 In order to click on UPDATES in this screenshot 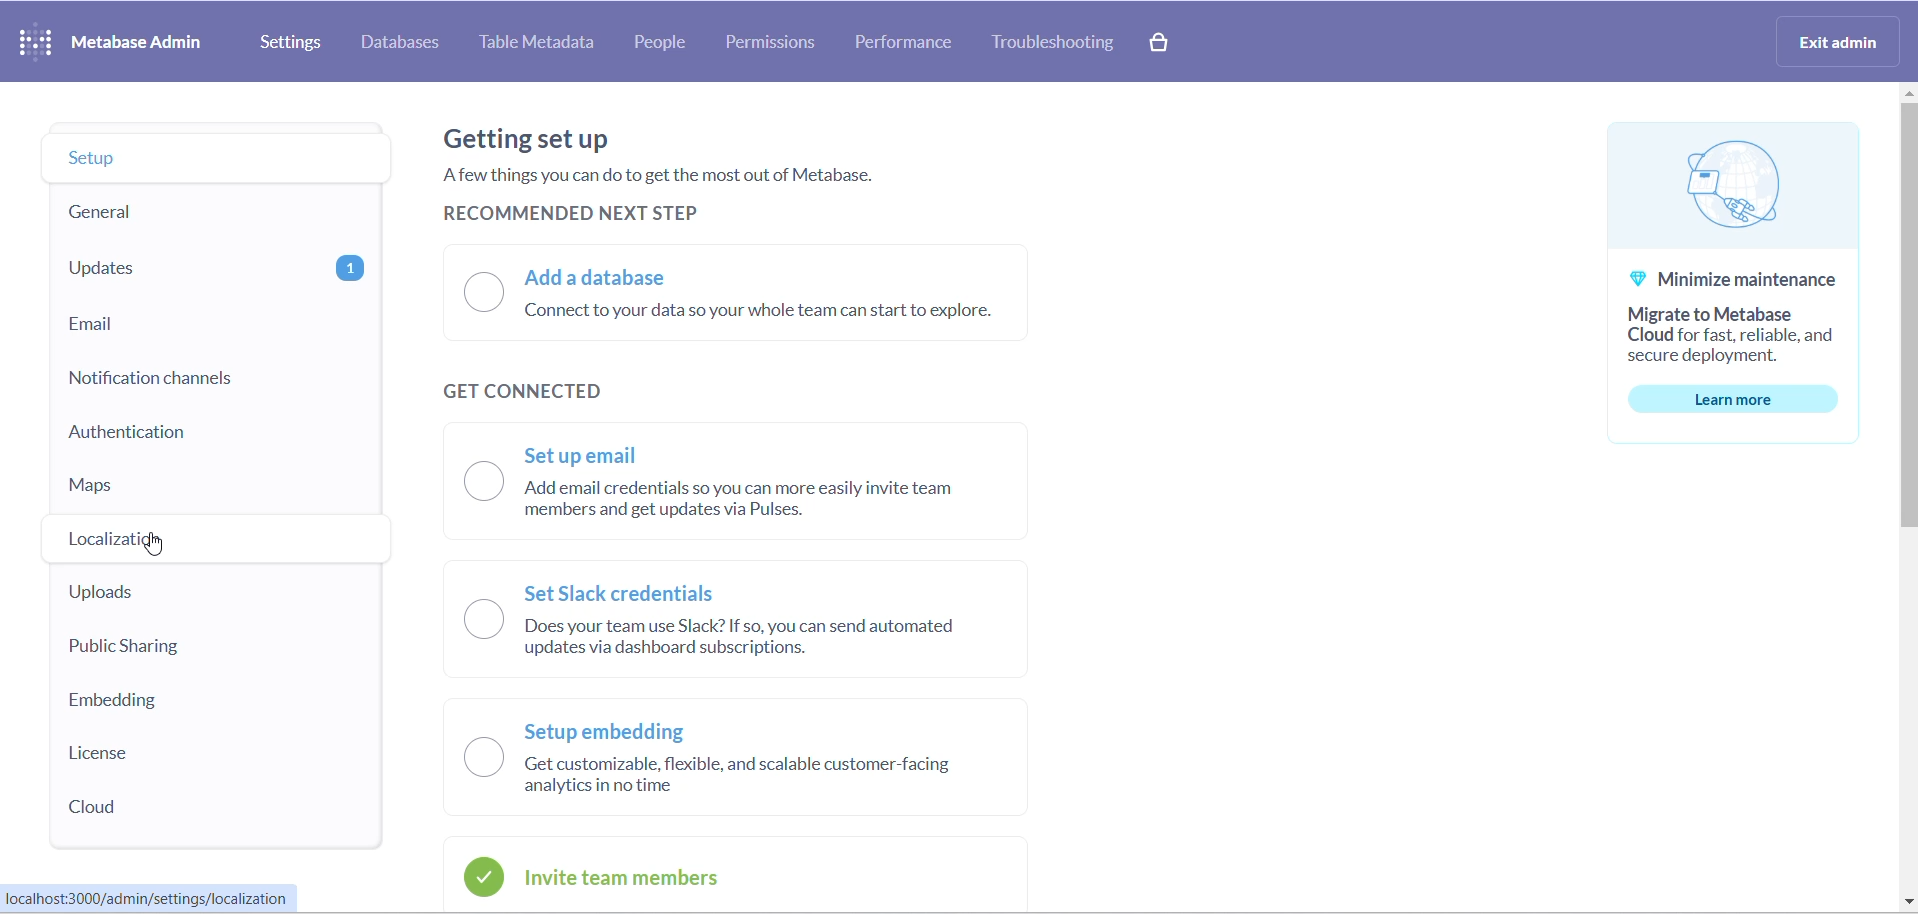, I will do `click(215, 269)`.